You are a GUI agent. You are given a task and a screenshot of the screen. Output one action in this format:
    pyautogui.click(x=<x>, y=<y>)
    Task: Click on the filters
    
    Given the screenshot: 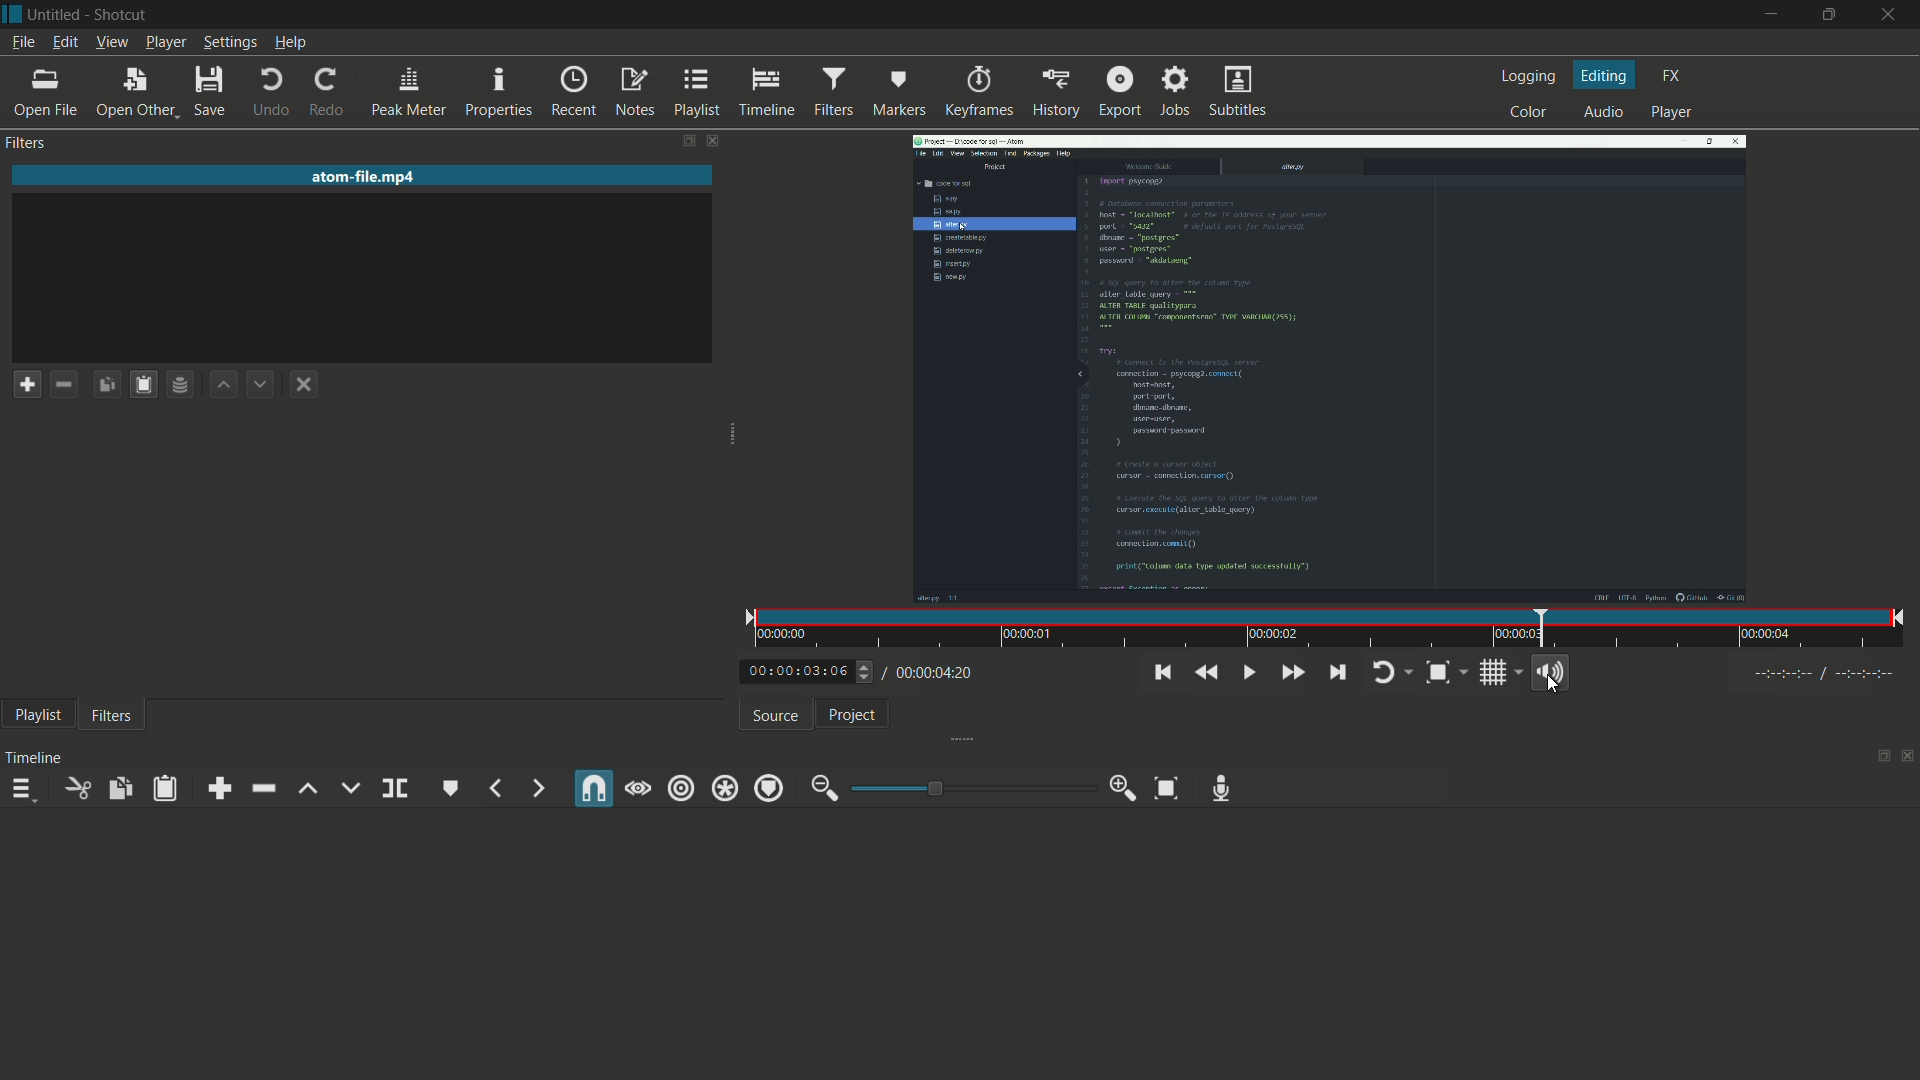 What is the action you would take?
    pyautogui.click(x=831, y=92)
    